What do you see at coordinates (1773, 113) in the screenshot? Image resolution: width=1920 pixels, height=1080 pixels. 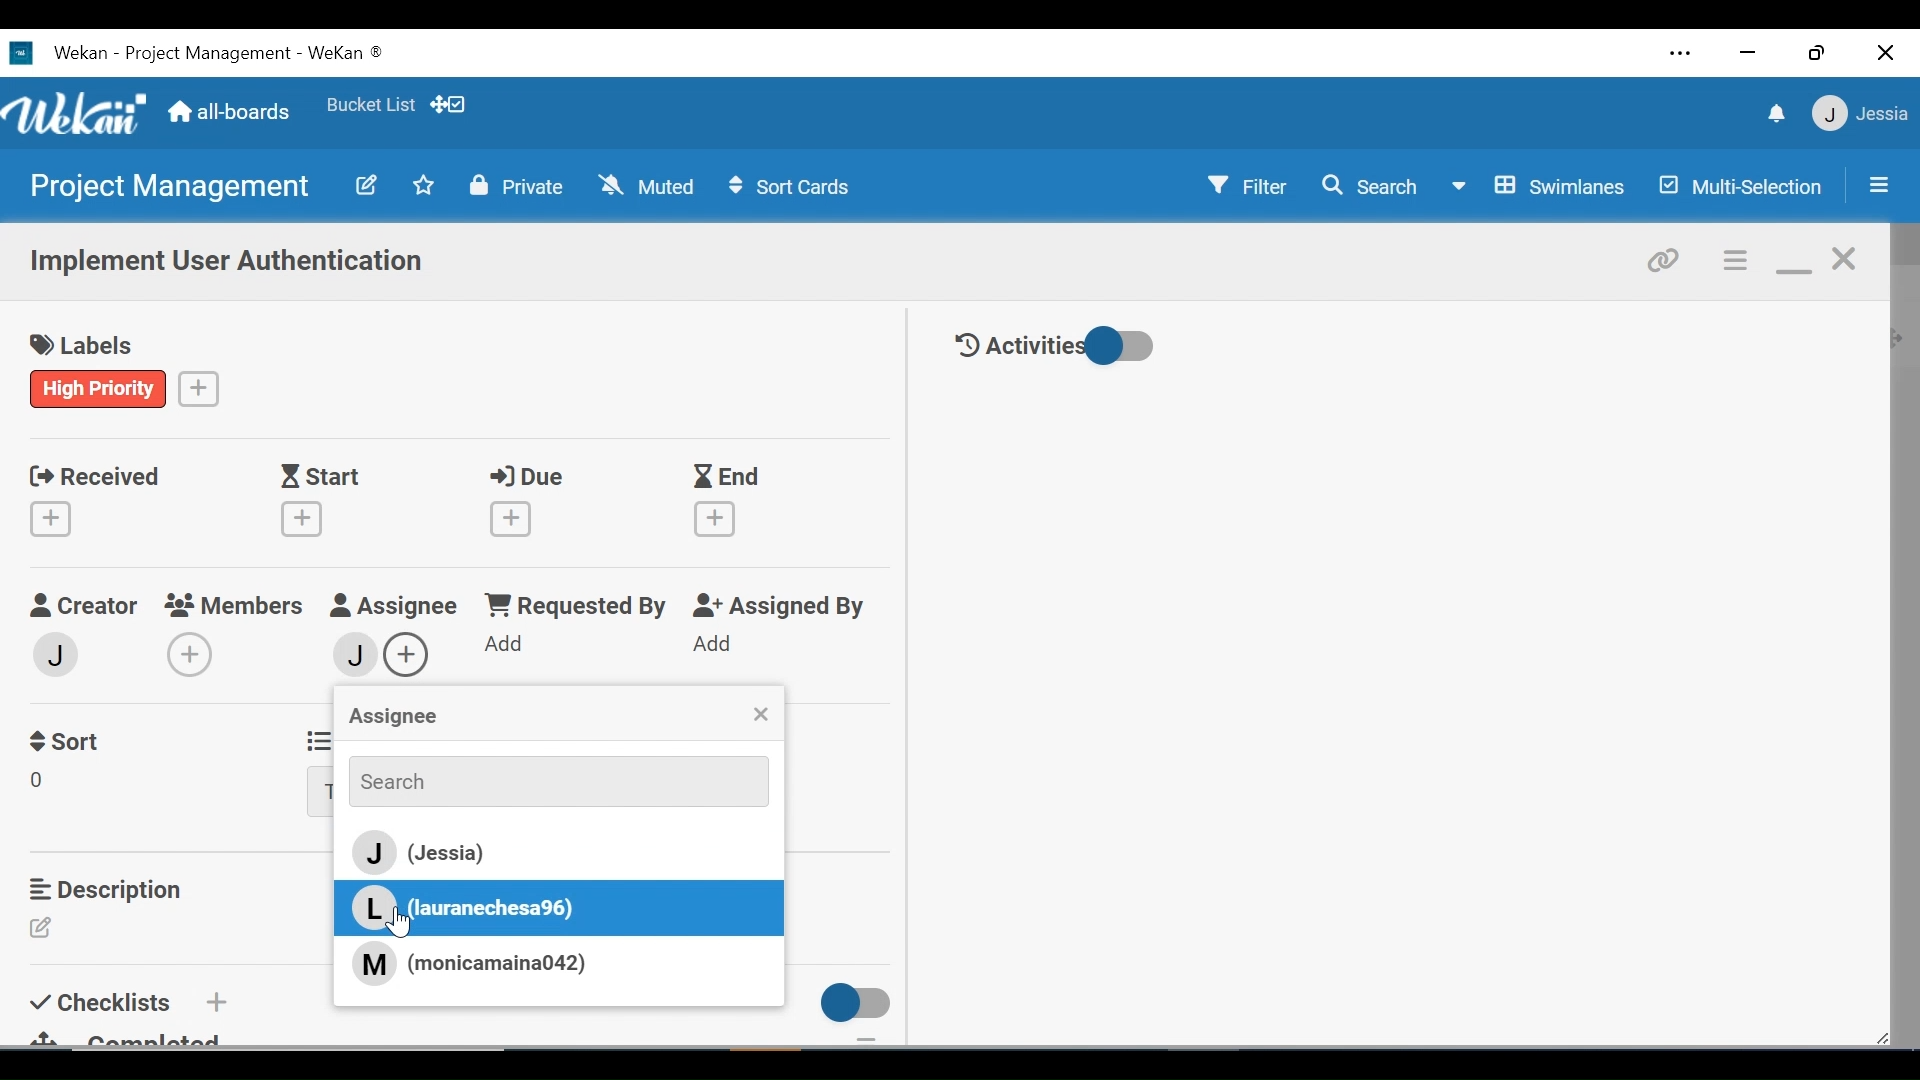 I see `notifications` at bounding box center [1773, 113].